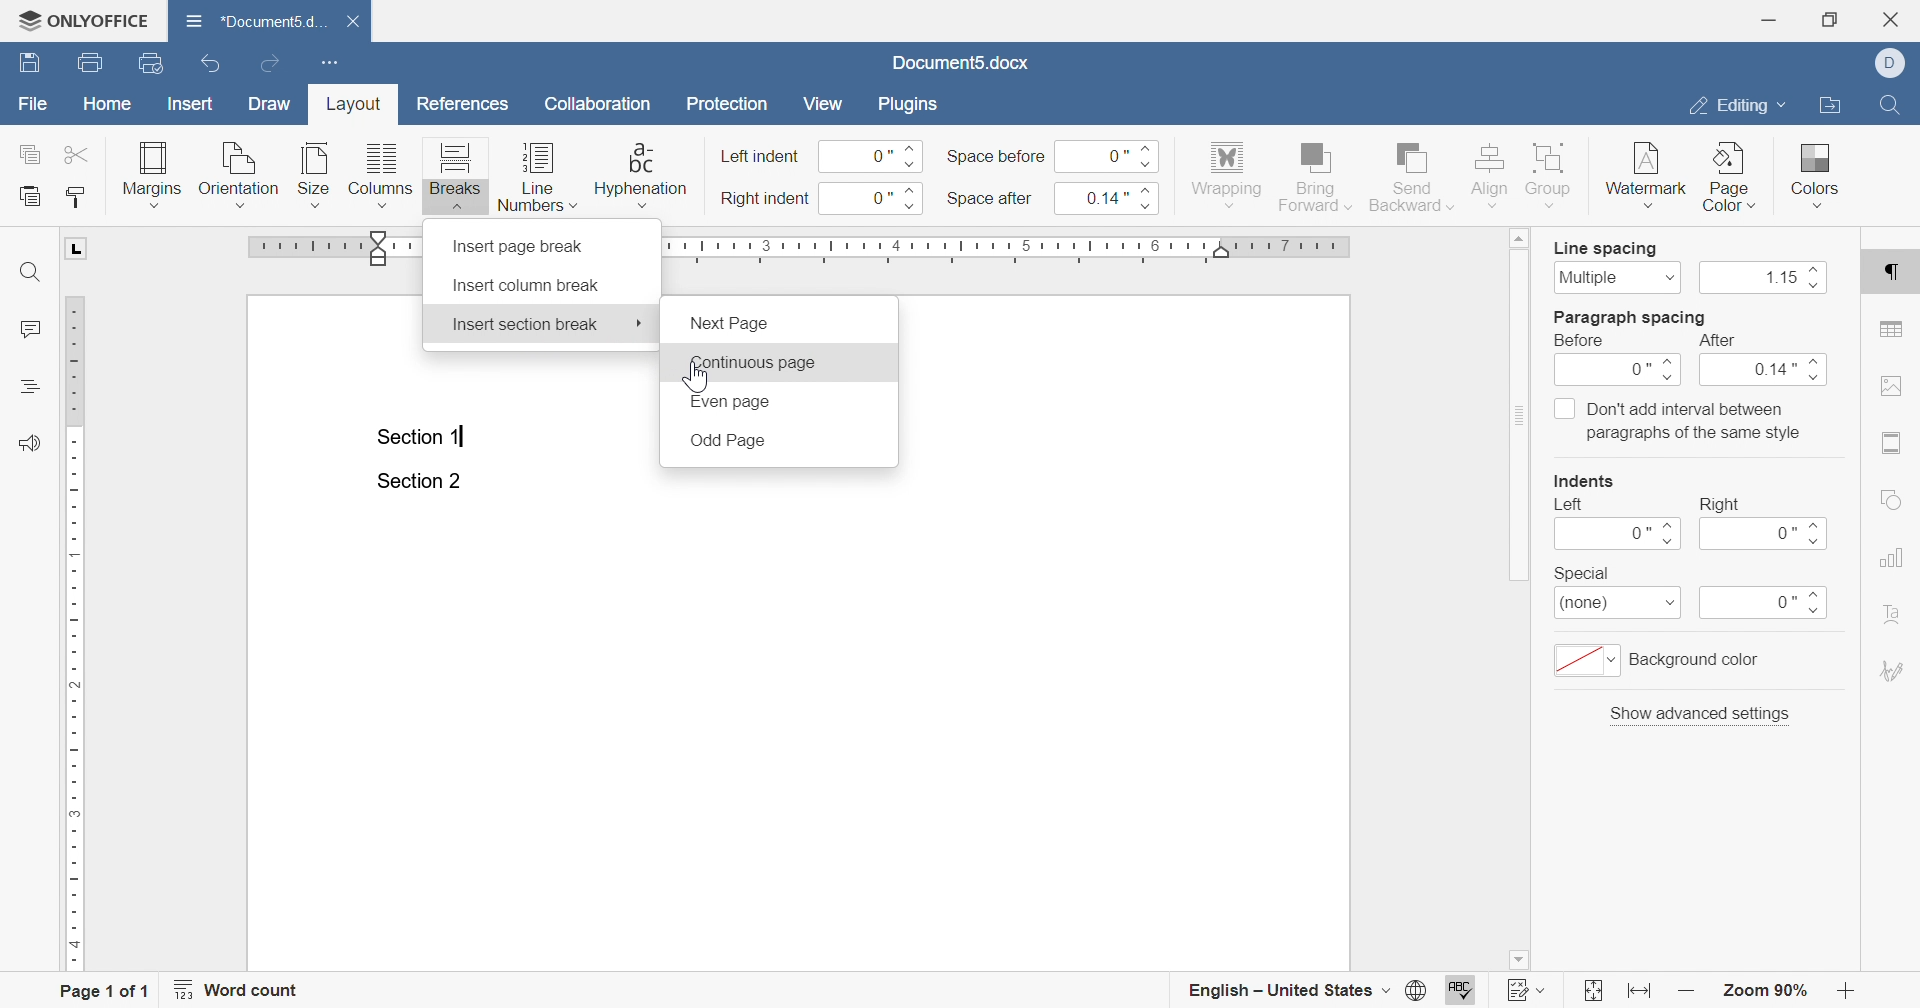  I want to click on line spacing, so click(1606, 249).